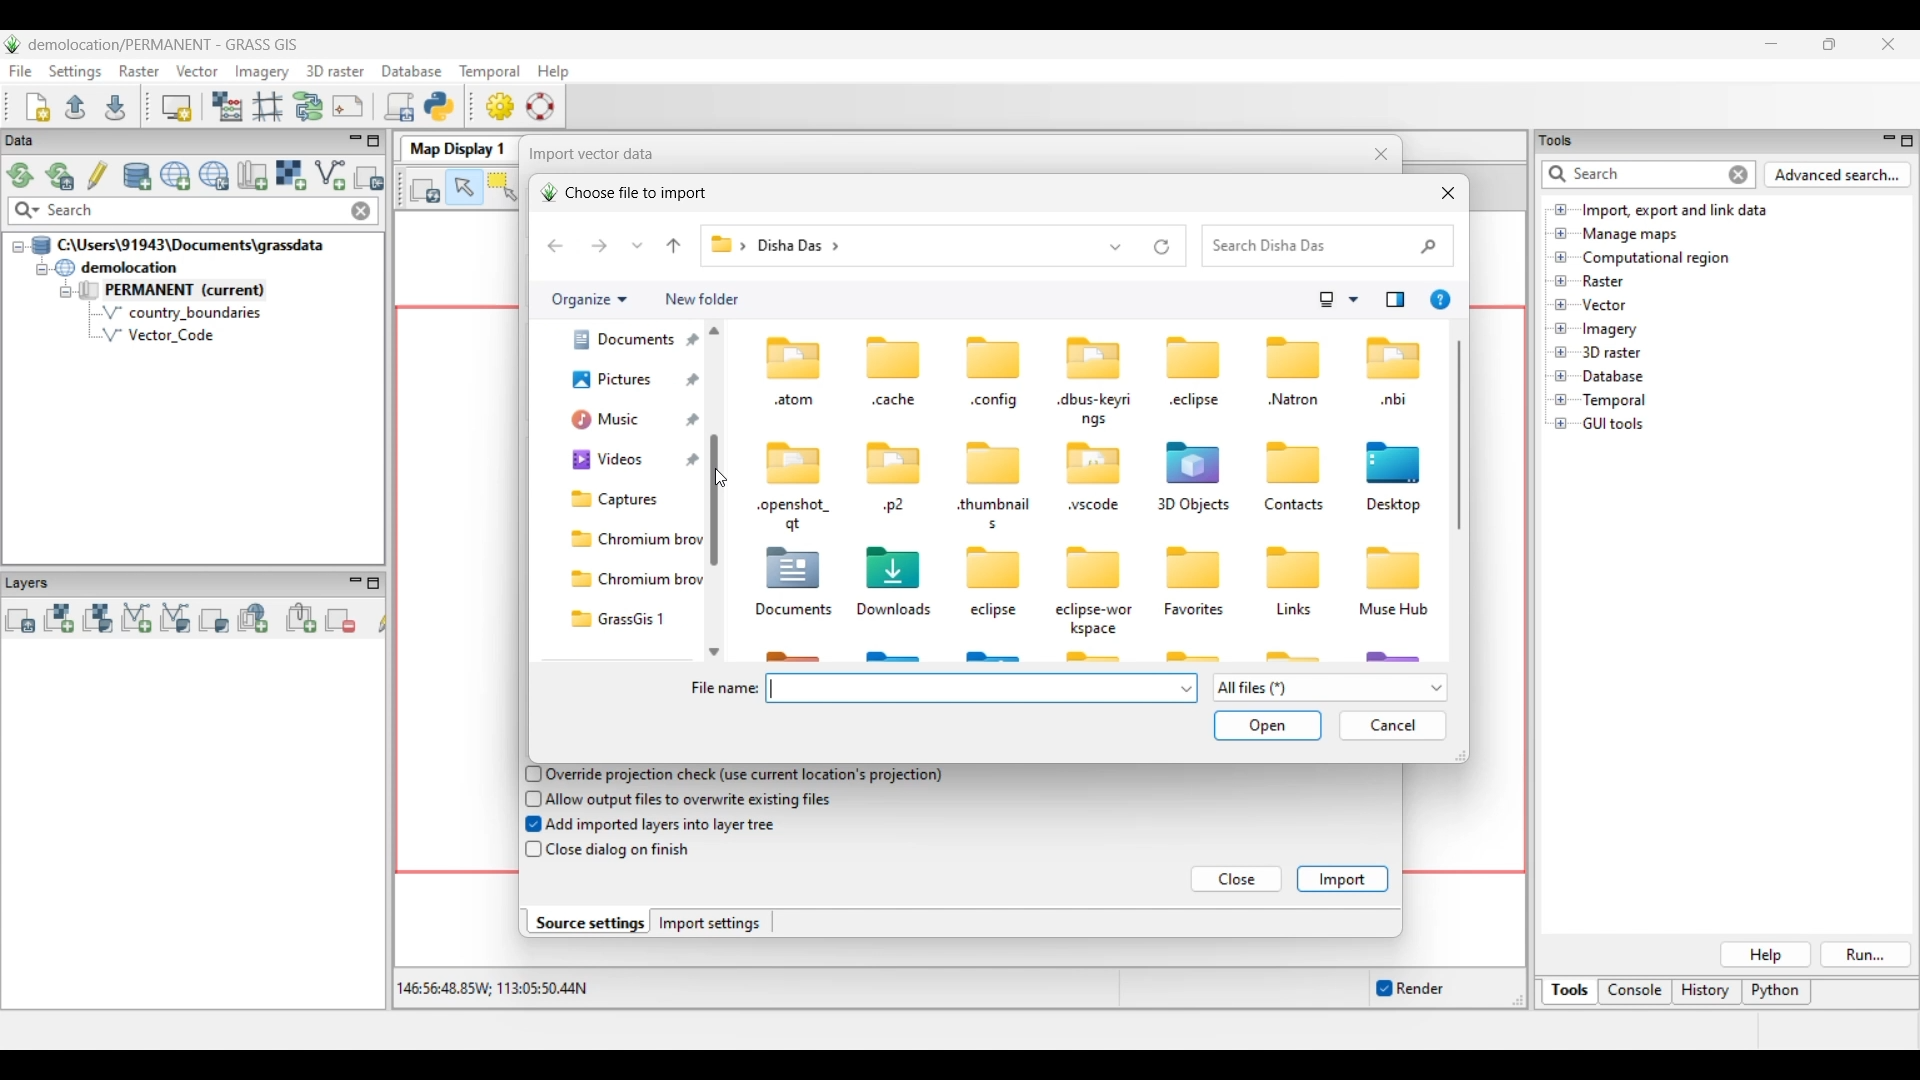 This screenshot has height=1080, width=1920. Describe the element at coordinates (894, 507) in the screenshot. I see `p2` at that location.